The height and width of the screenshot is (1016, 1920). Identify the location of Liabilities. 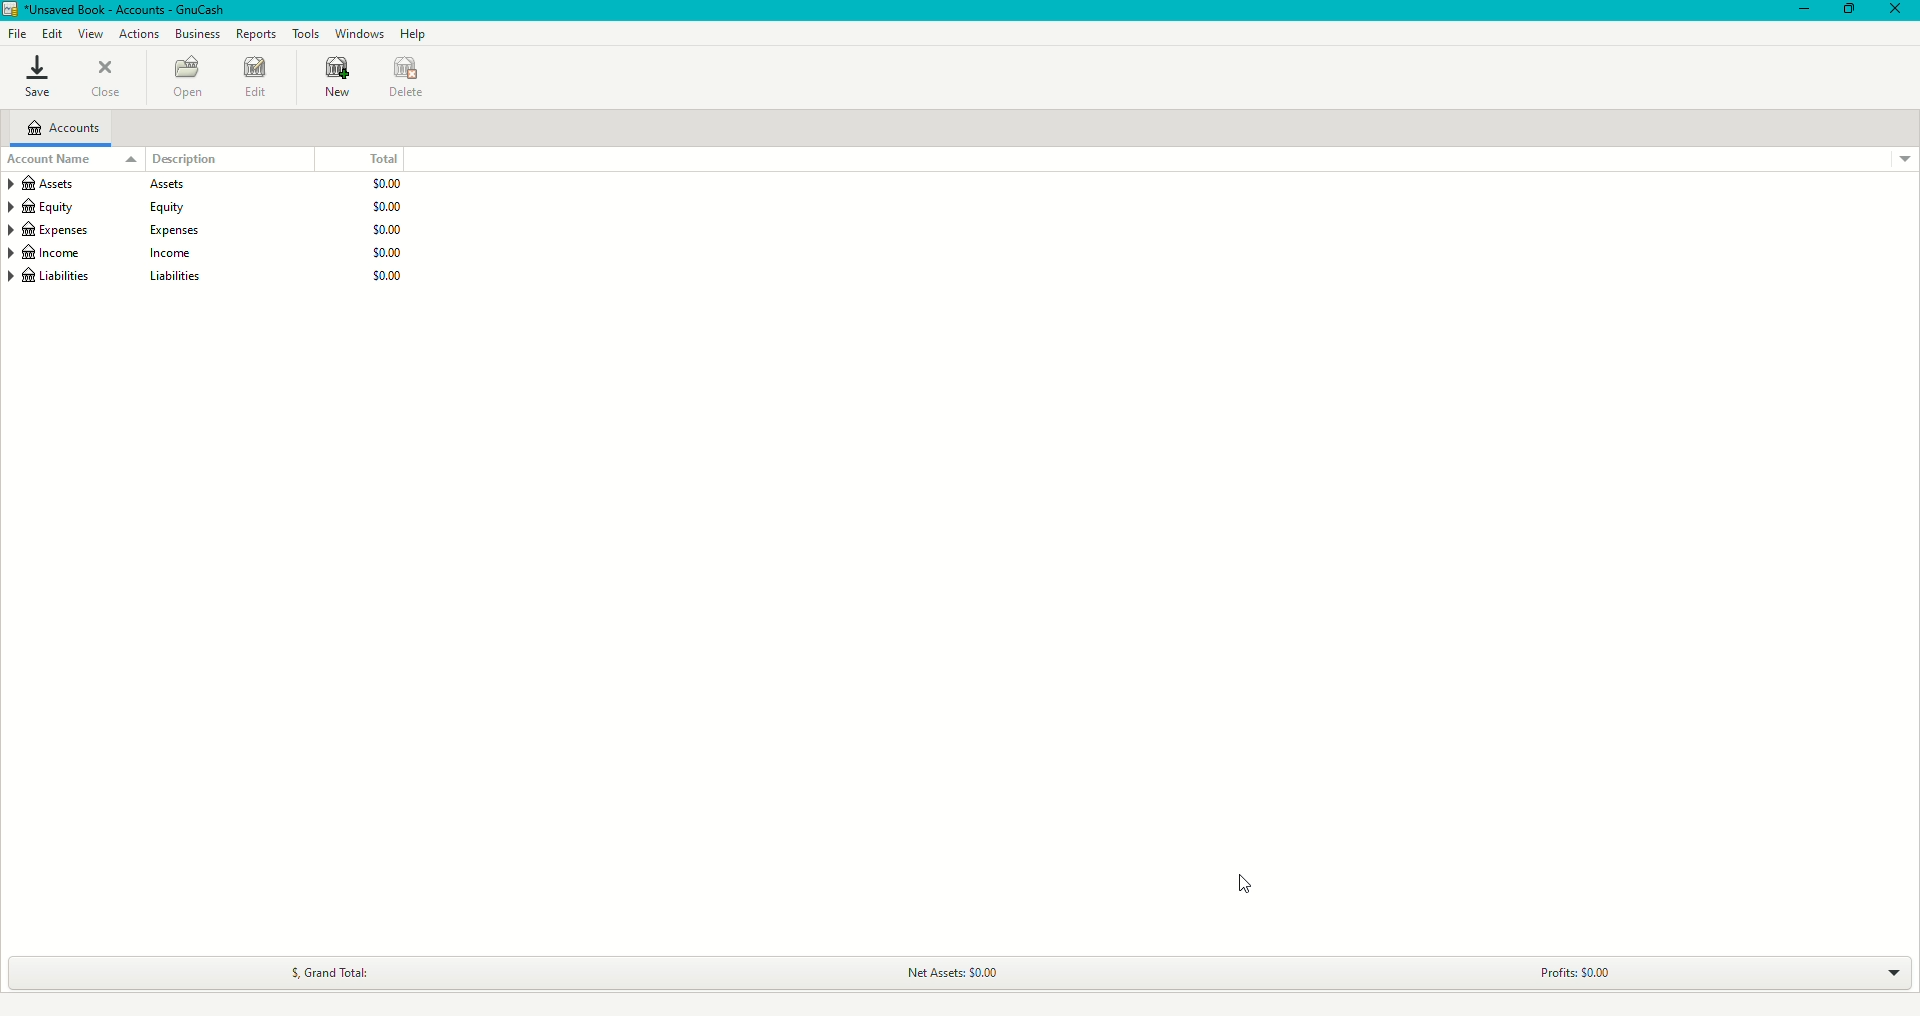
(209, 280).